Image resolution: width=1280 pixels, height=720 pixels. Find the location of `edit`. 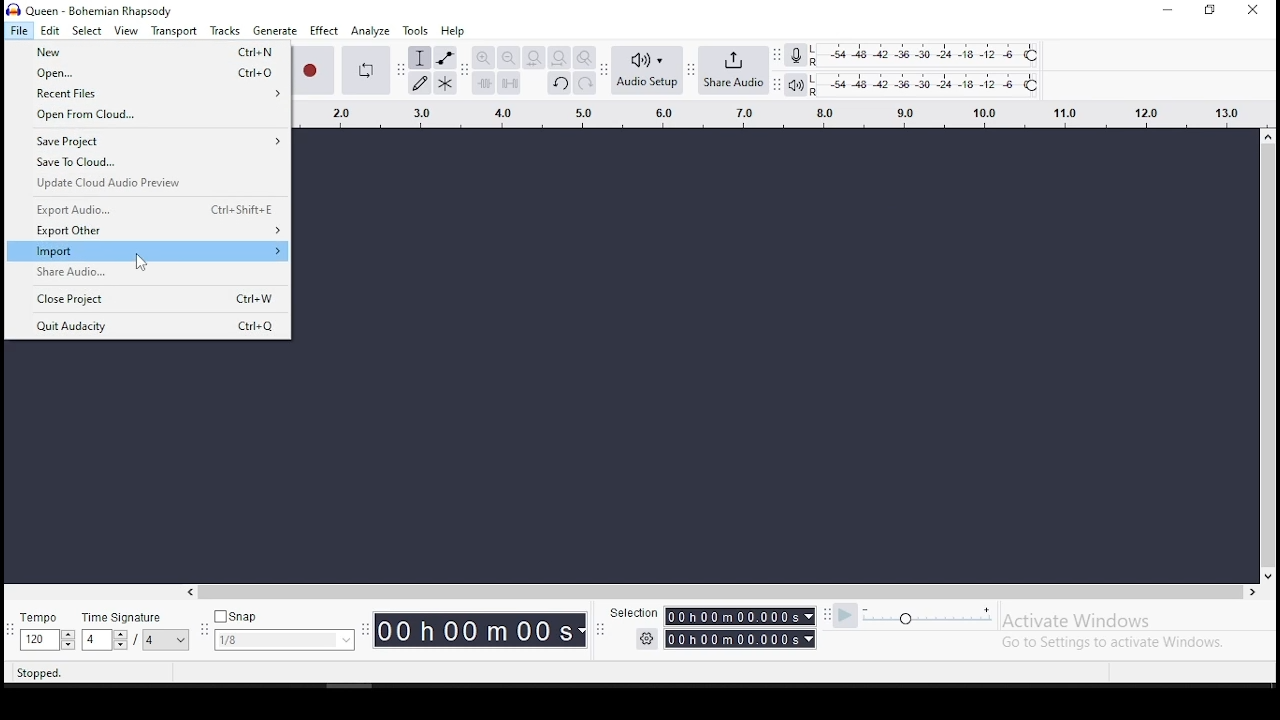

edit is located at coordinates (50, 31).